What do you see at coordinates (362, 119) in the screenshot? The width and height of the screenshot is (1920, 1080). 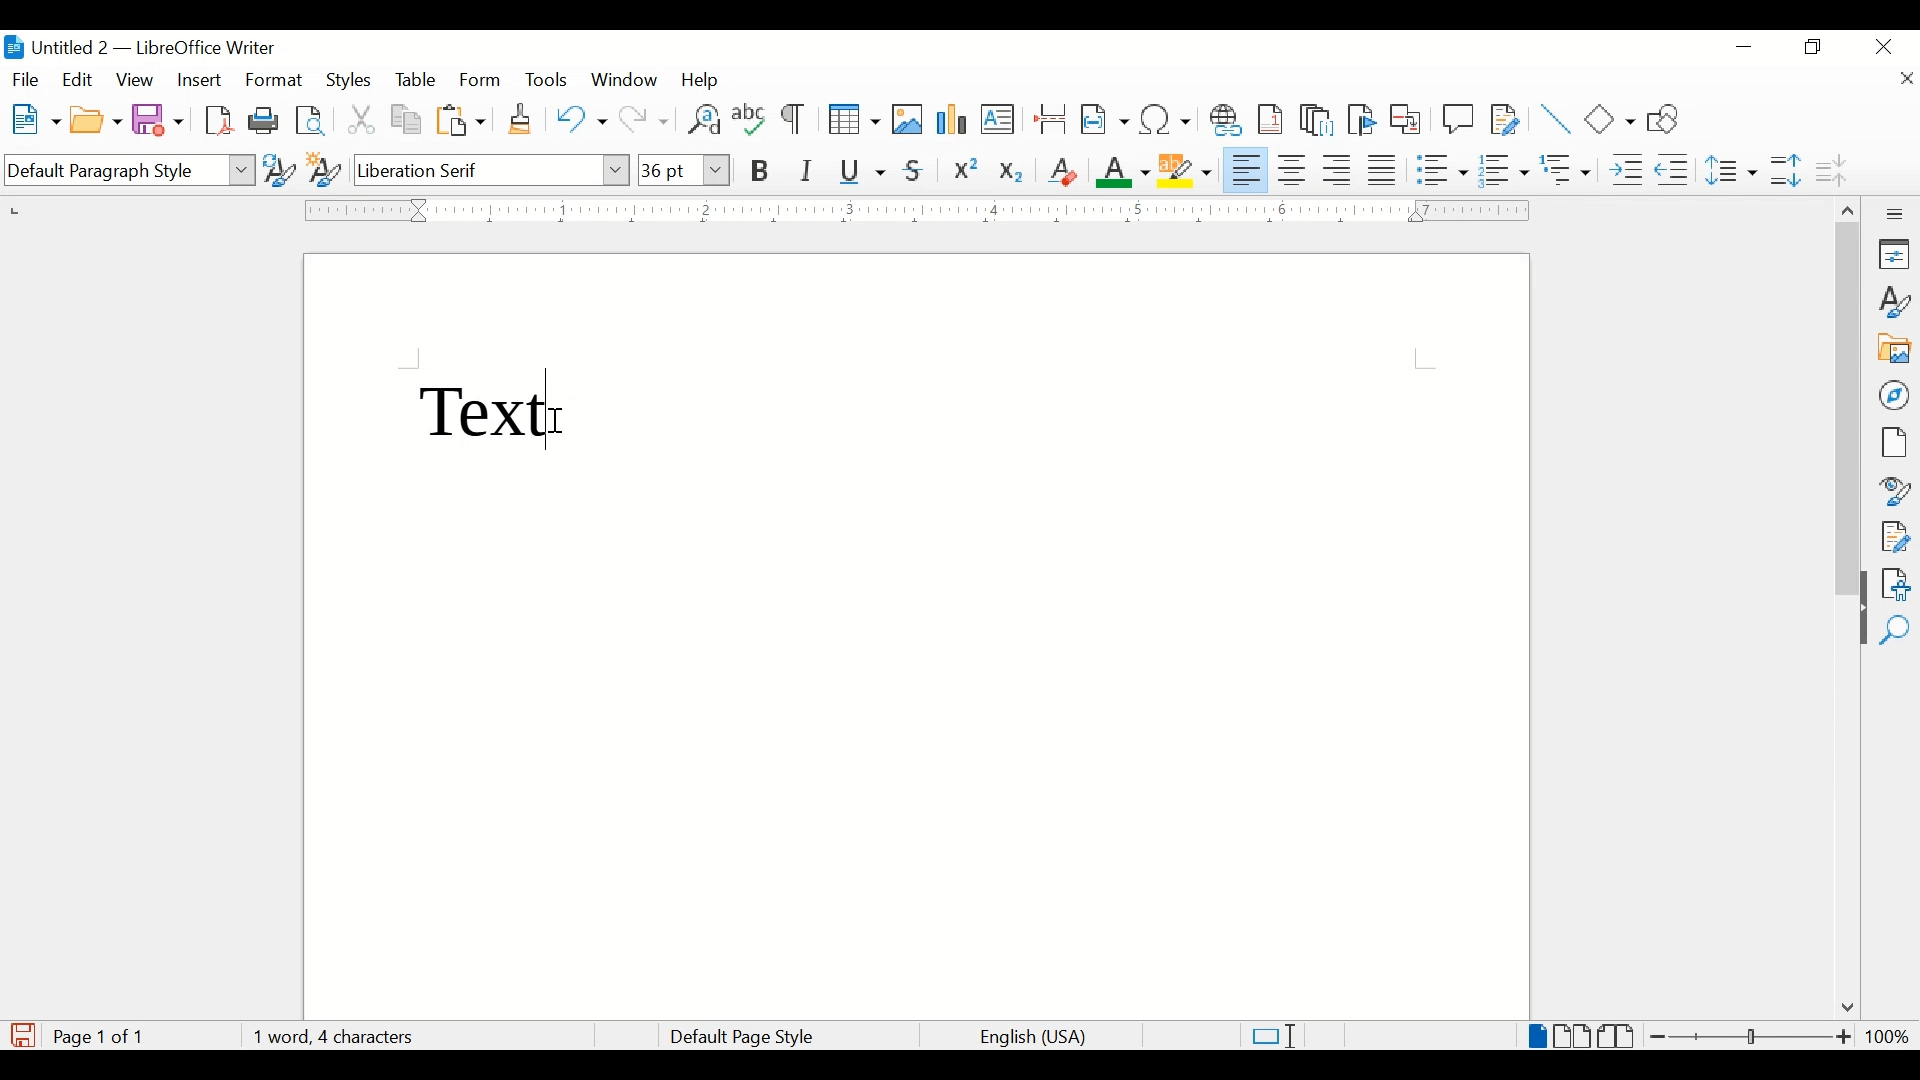 I see `cut` at bounding box center [362, 119].